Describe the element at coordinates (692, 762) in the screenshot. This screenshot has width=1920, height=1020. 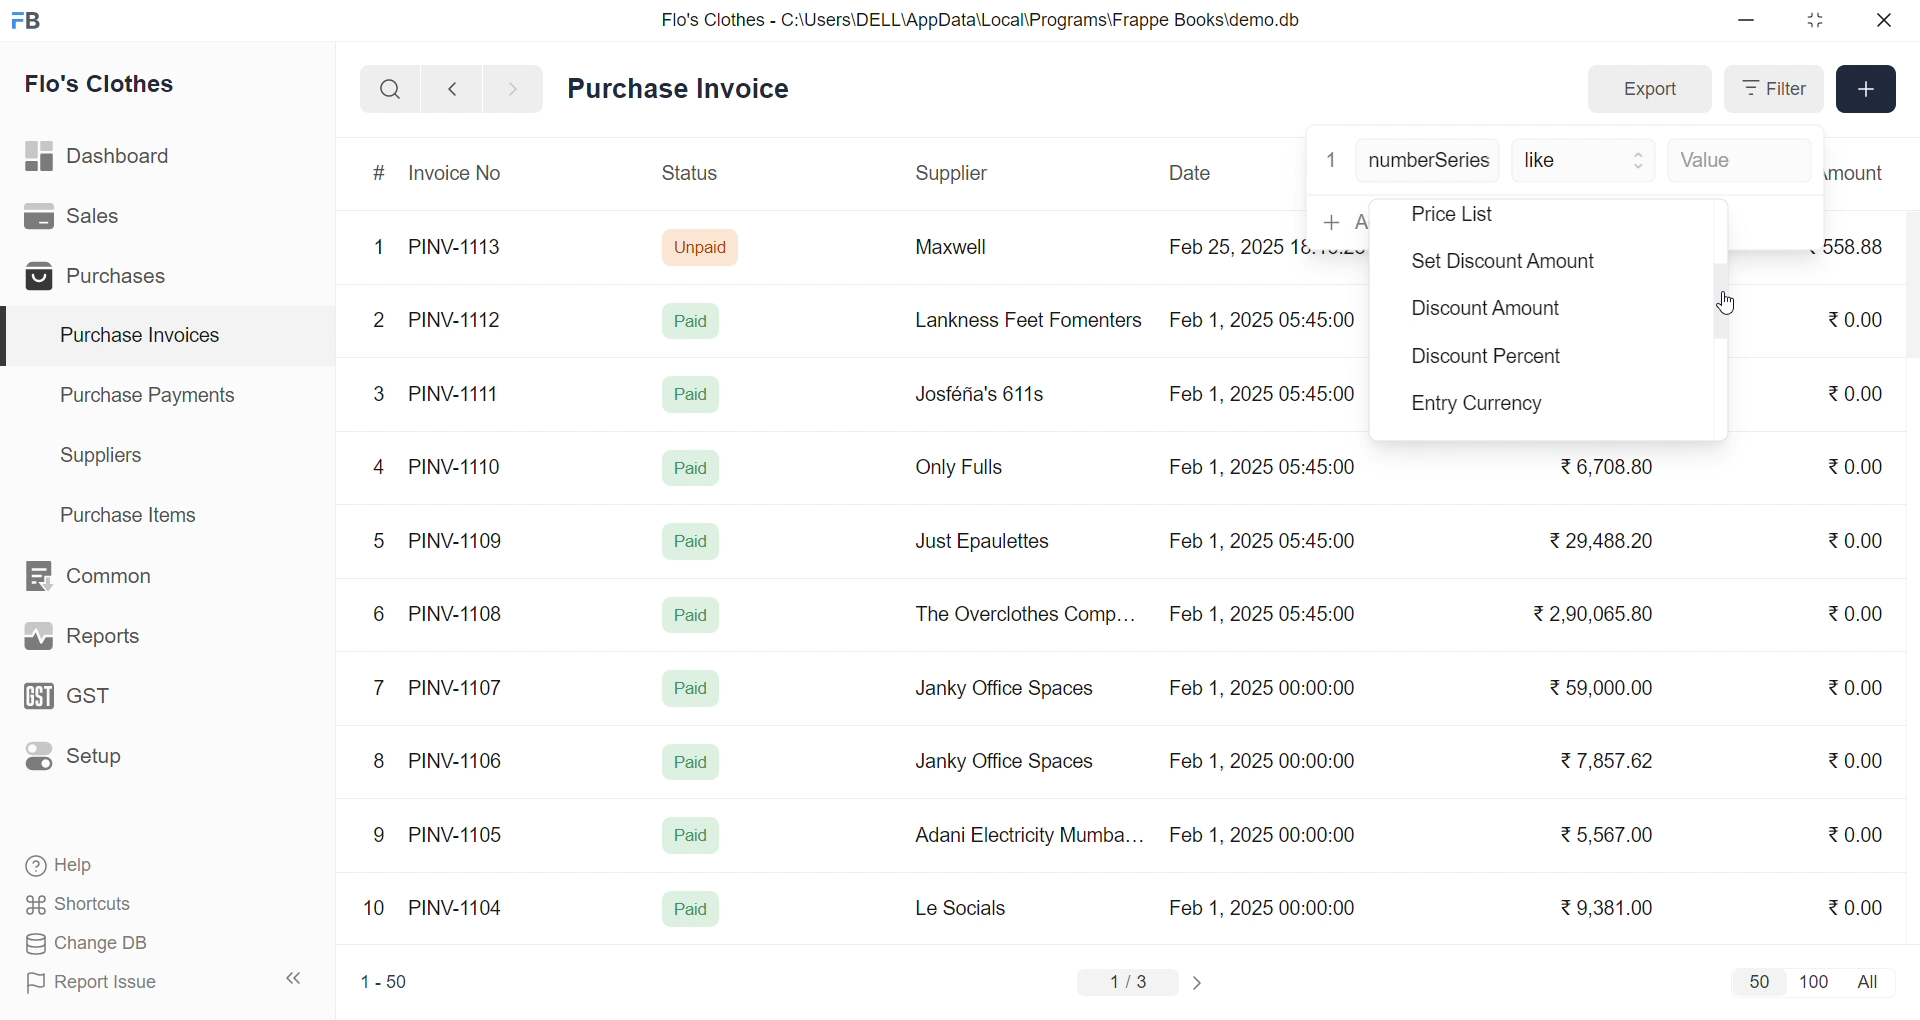
I see `Paid` at that location.